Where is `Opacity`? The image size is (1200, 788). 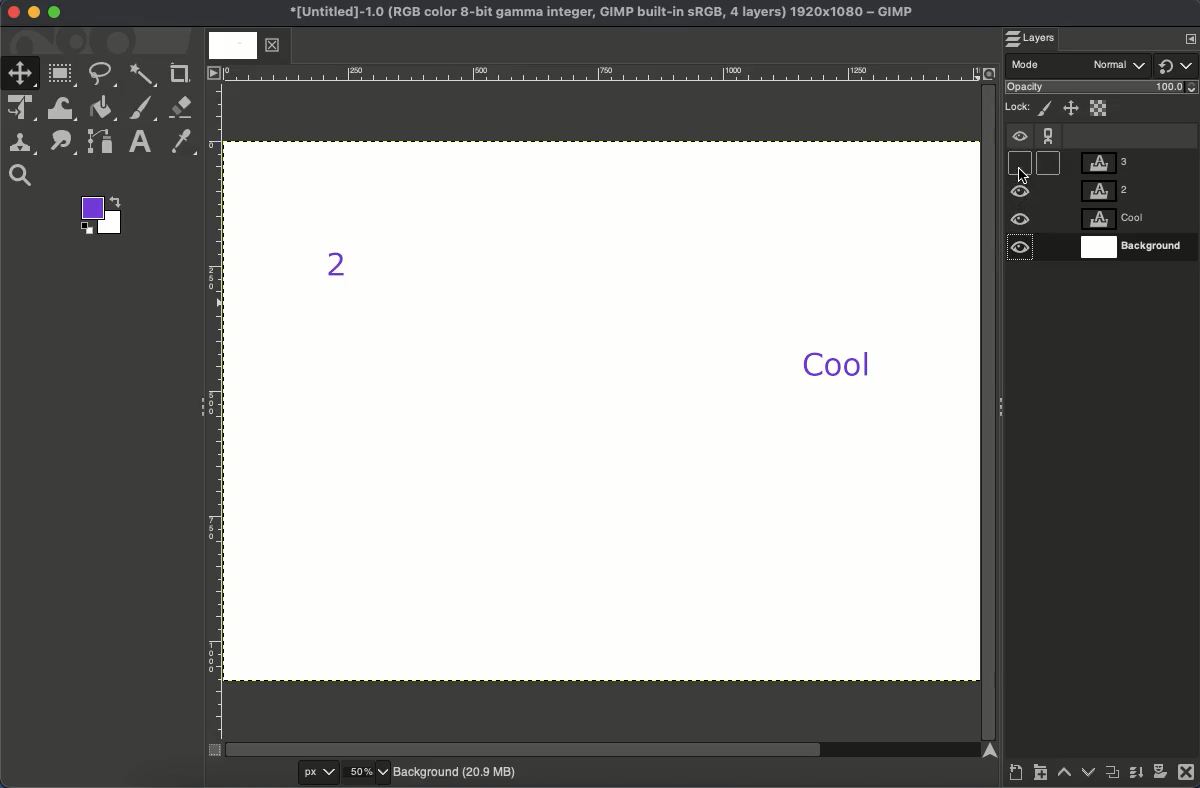
Opacity is located at coordinates (1104, 89).